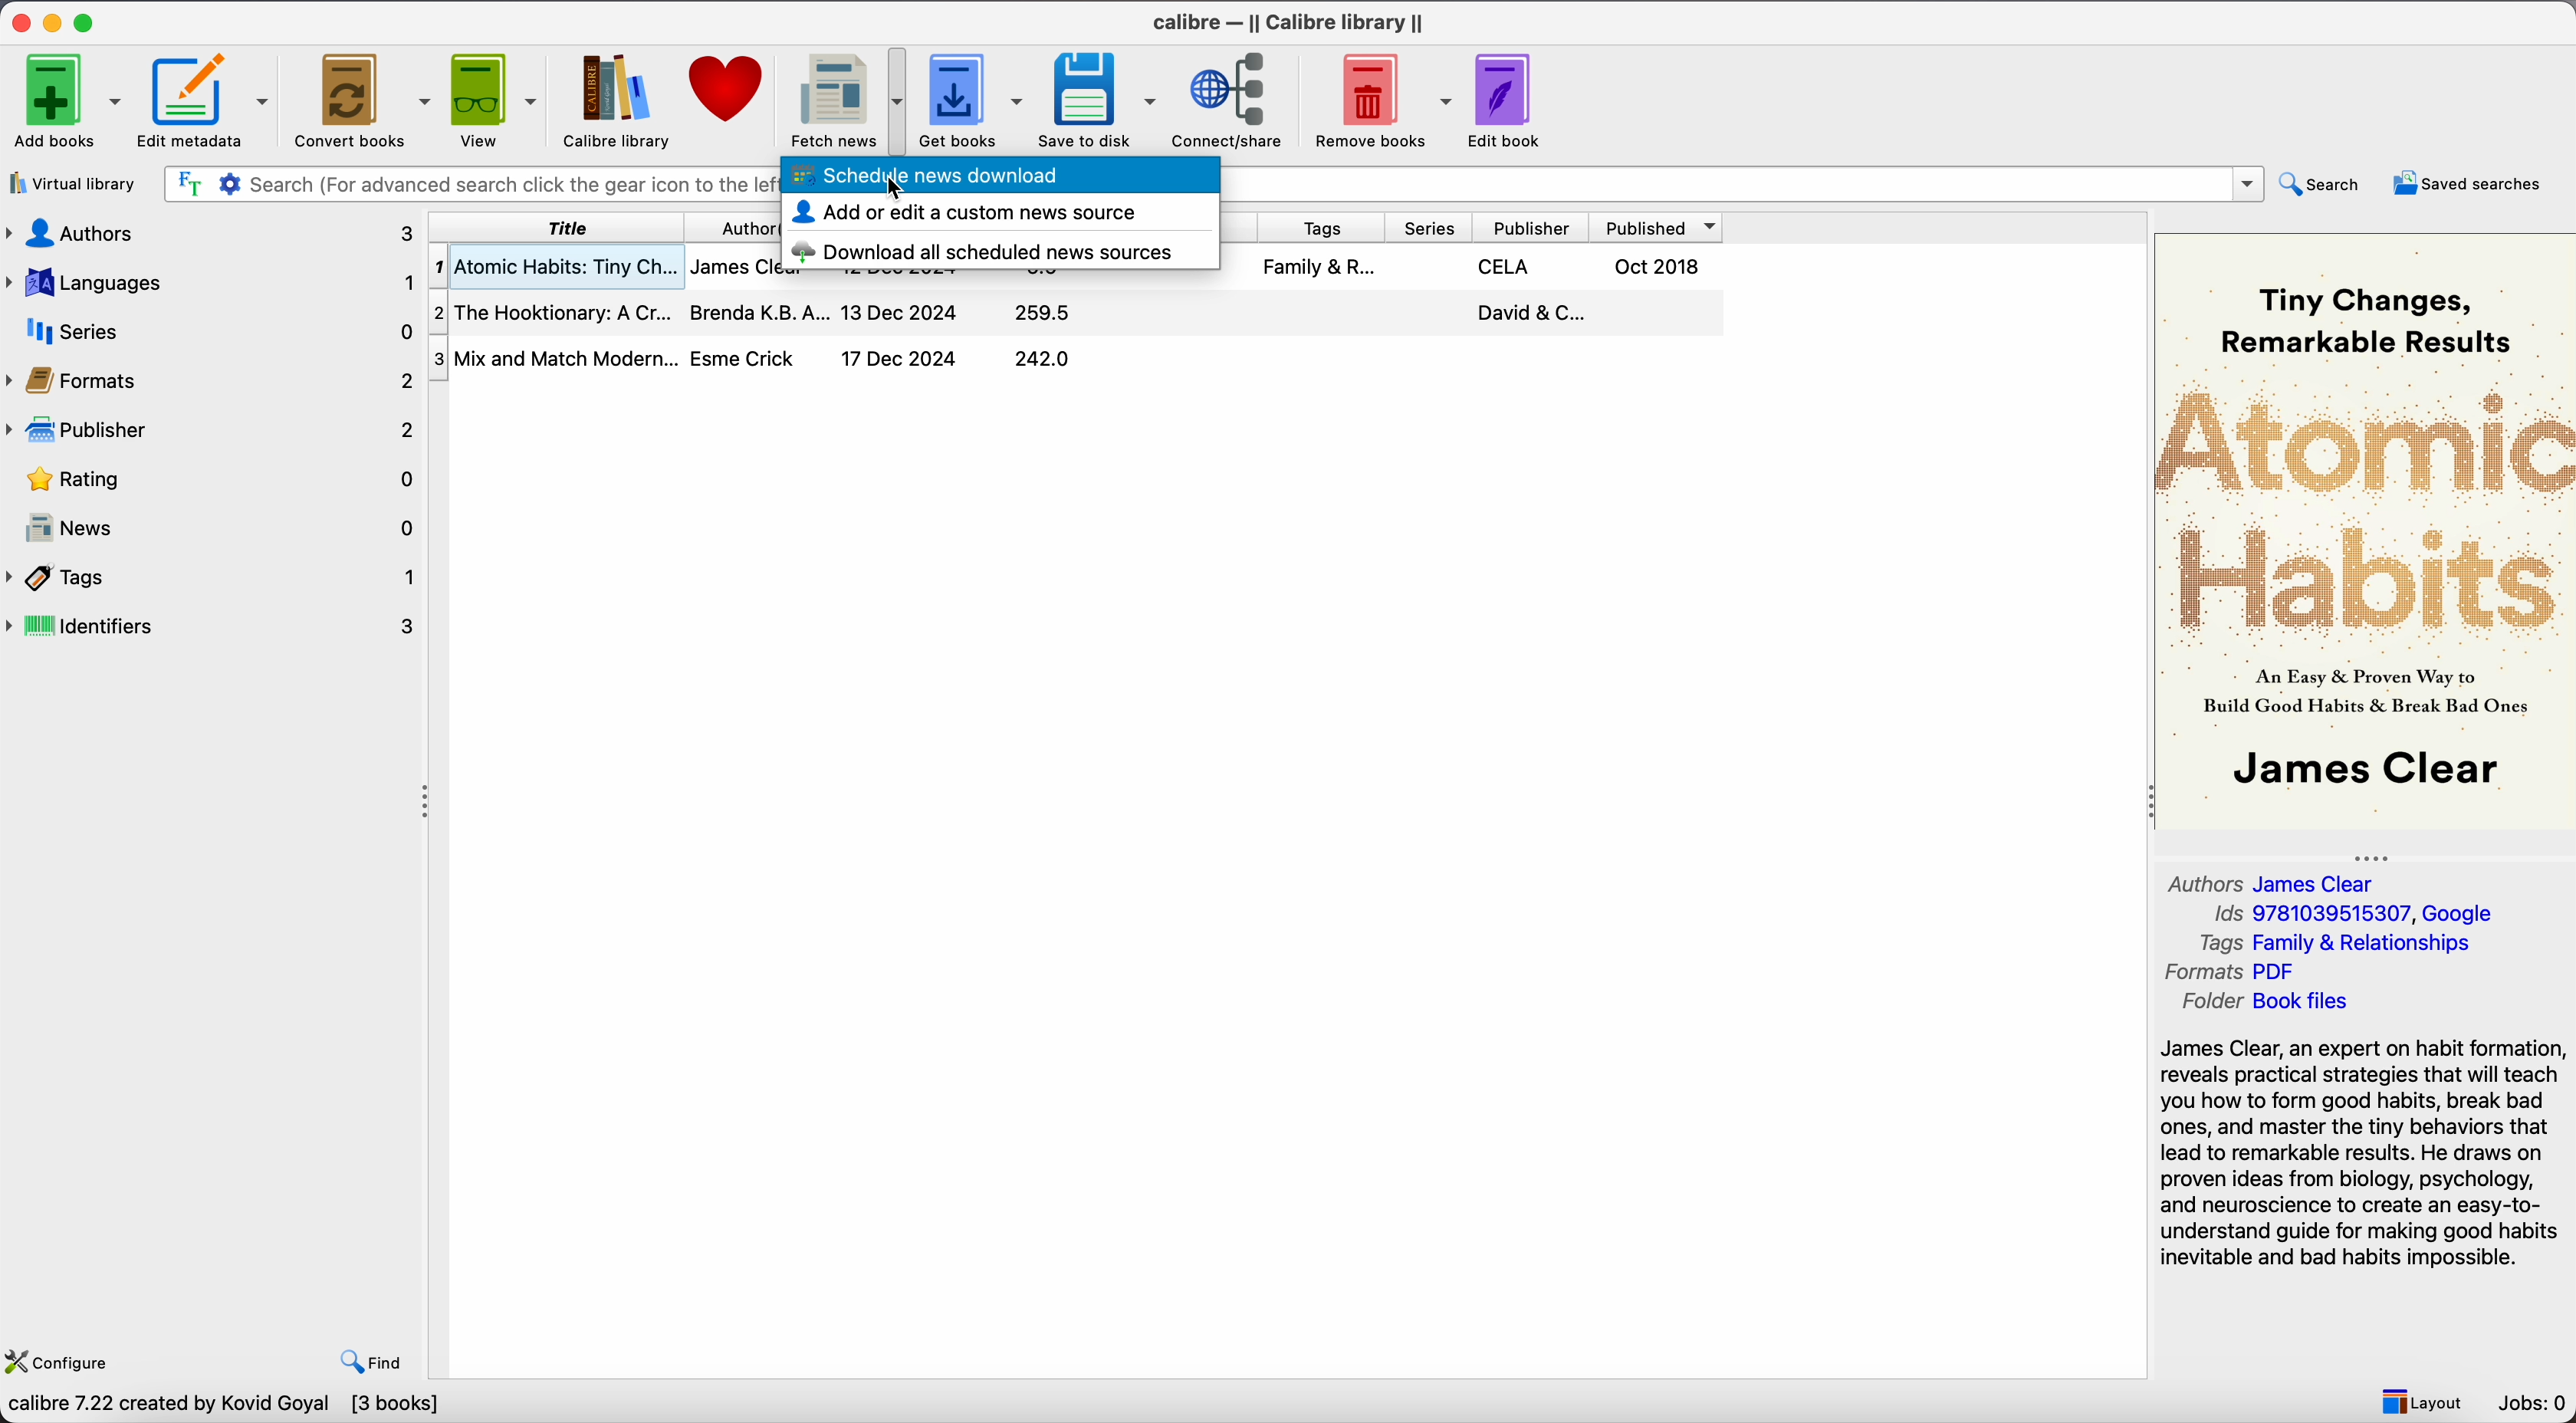 The image size is (2576, 1423). What do you see at coordinates (209, 479) in the screenshot?
I see `rating` at bounding box center [209, 479].